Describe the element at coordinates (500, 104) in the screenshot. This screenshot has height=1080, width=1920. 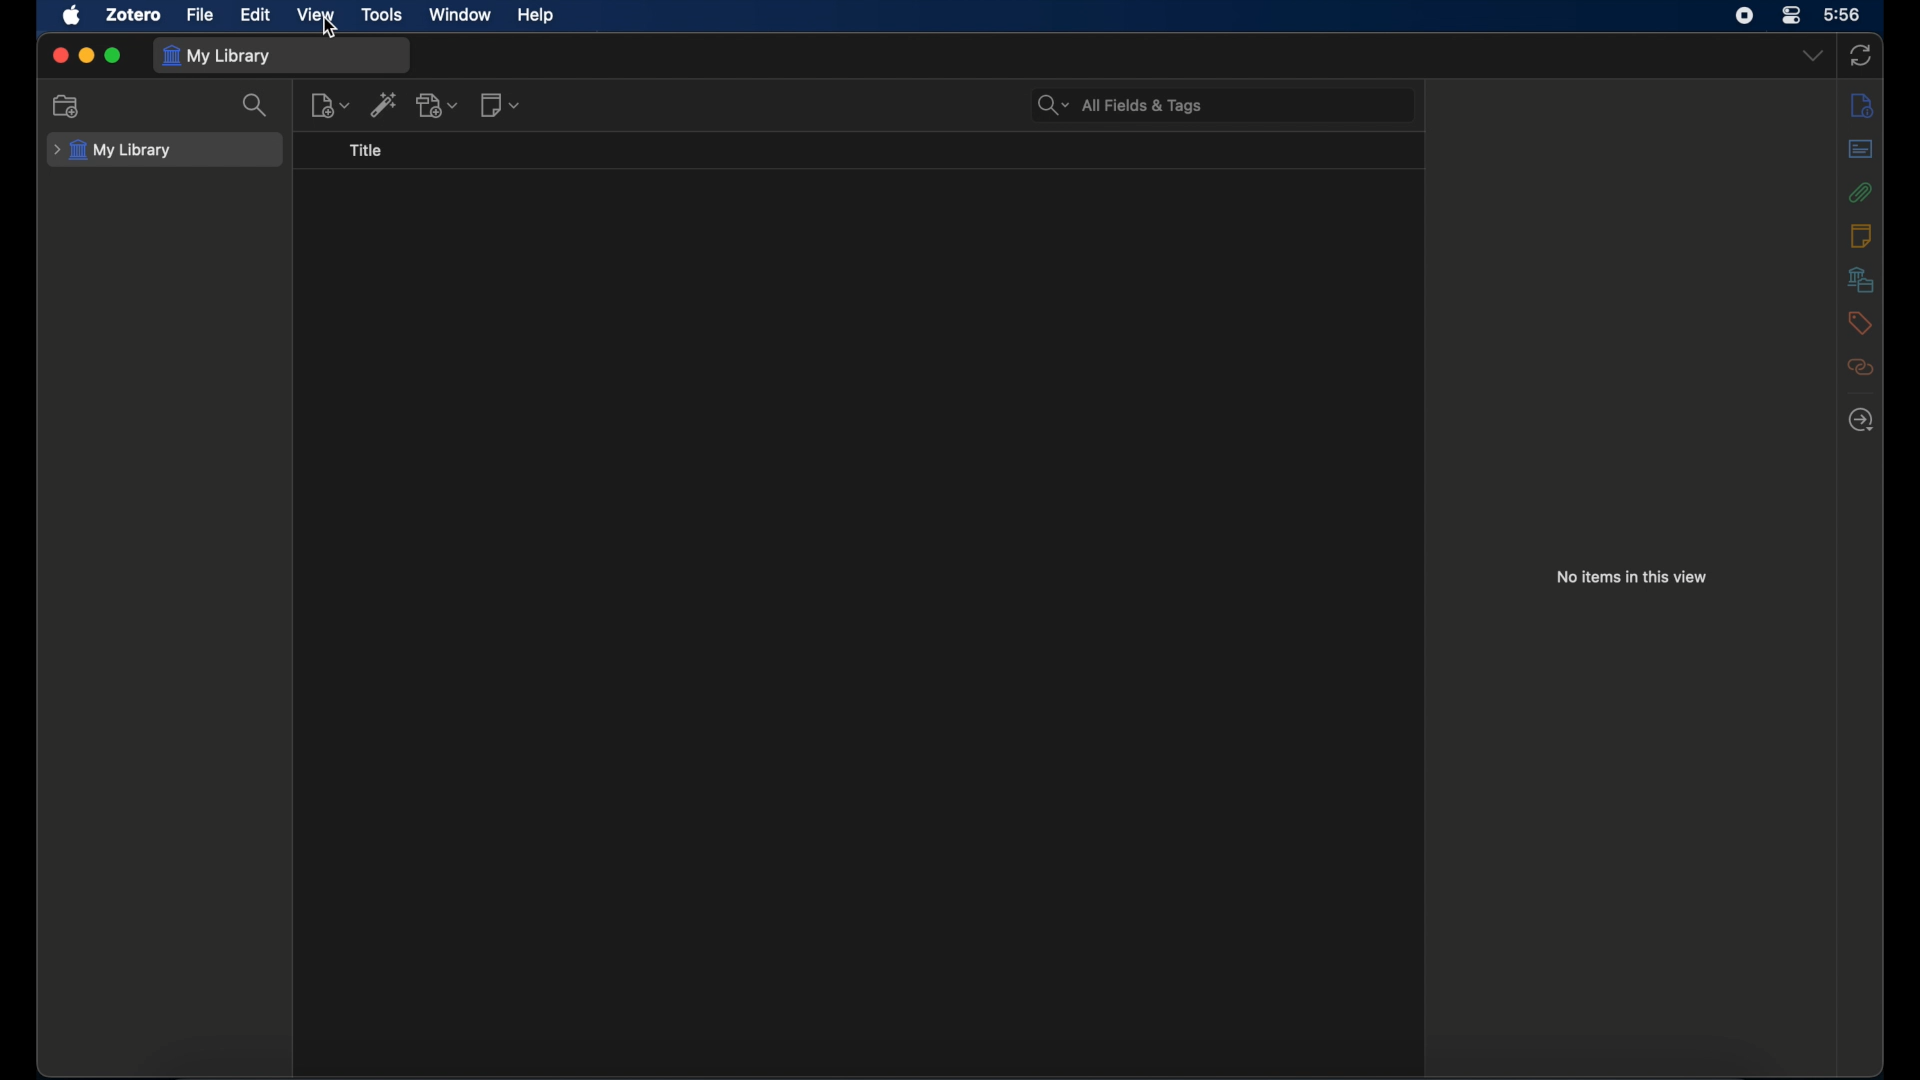
I see `new notes` at that location.